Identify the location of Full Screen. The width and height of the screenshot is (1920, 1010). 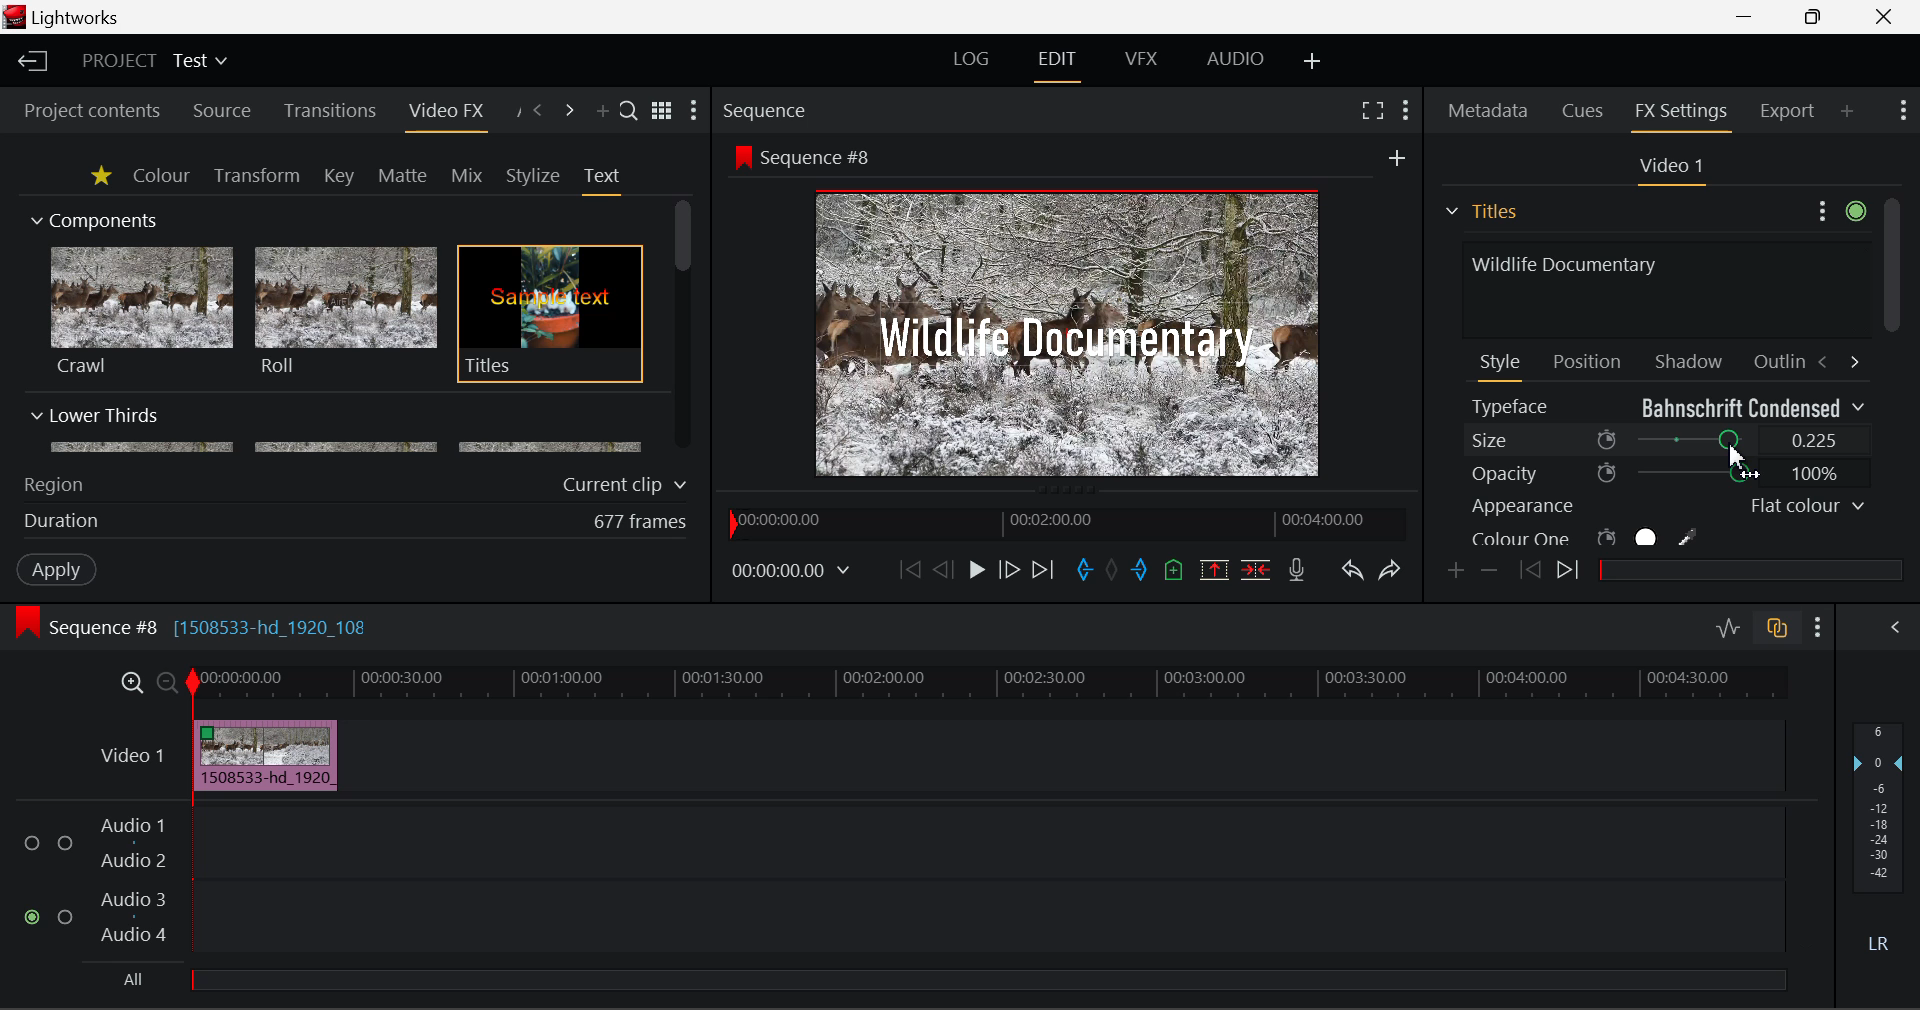
(1373, 109).